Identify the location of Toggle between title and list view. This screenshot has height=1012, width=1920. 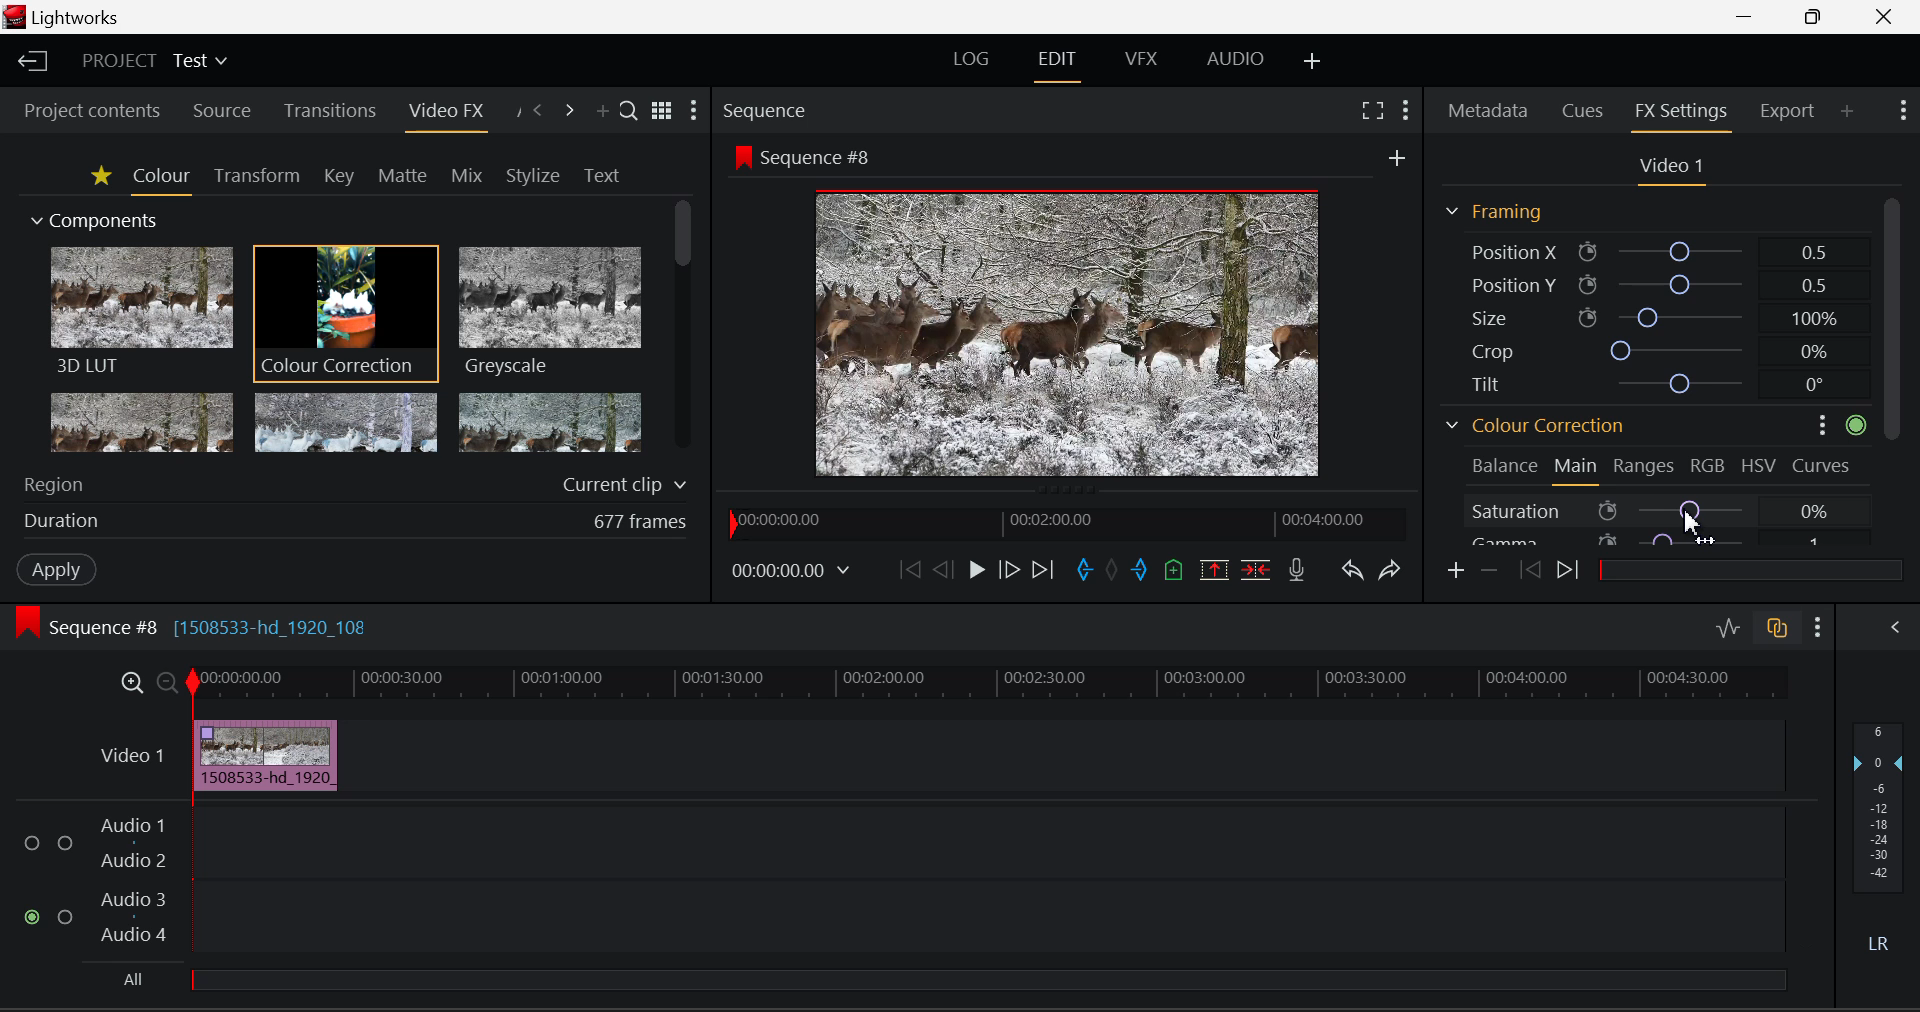
(661, 108).